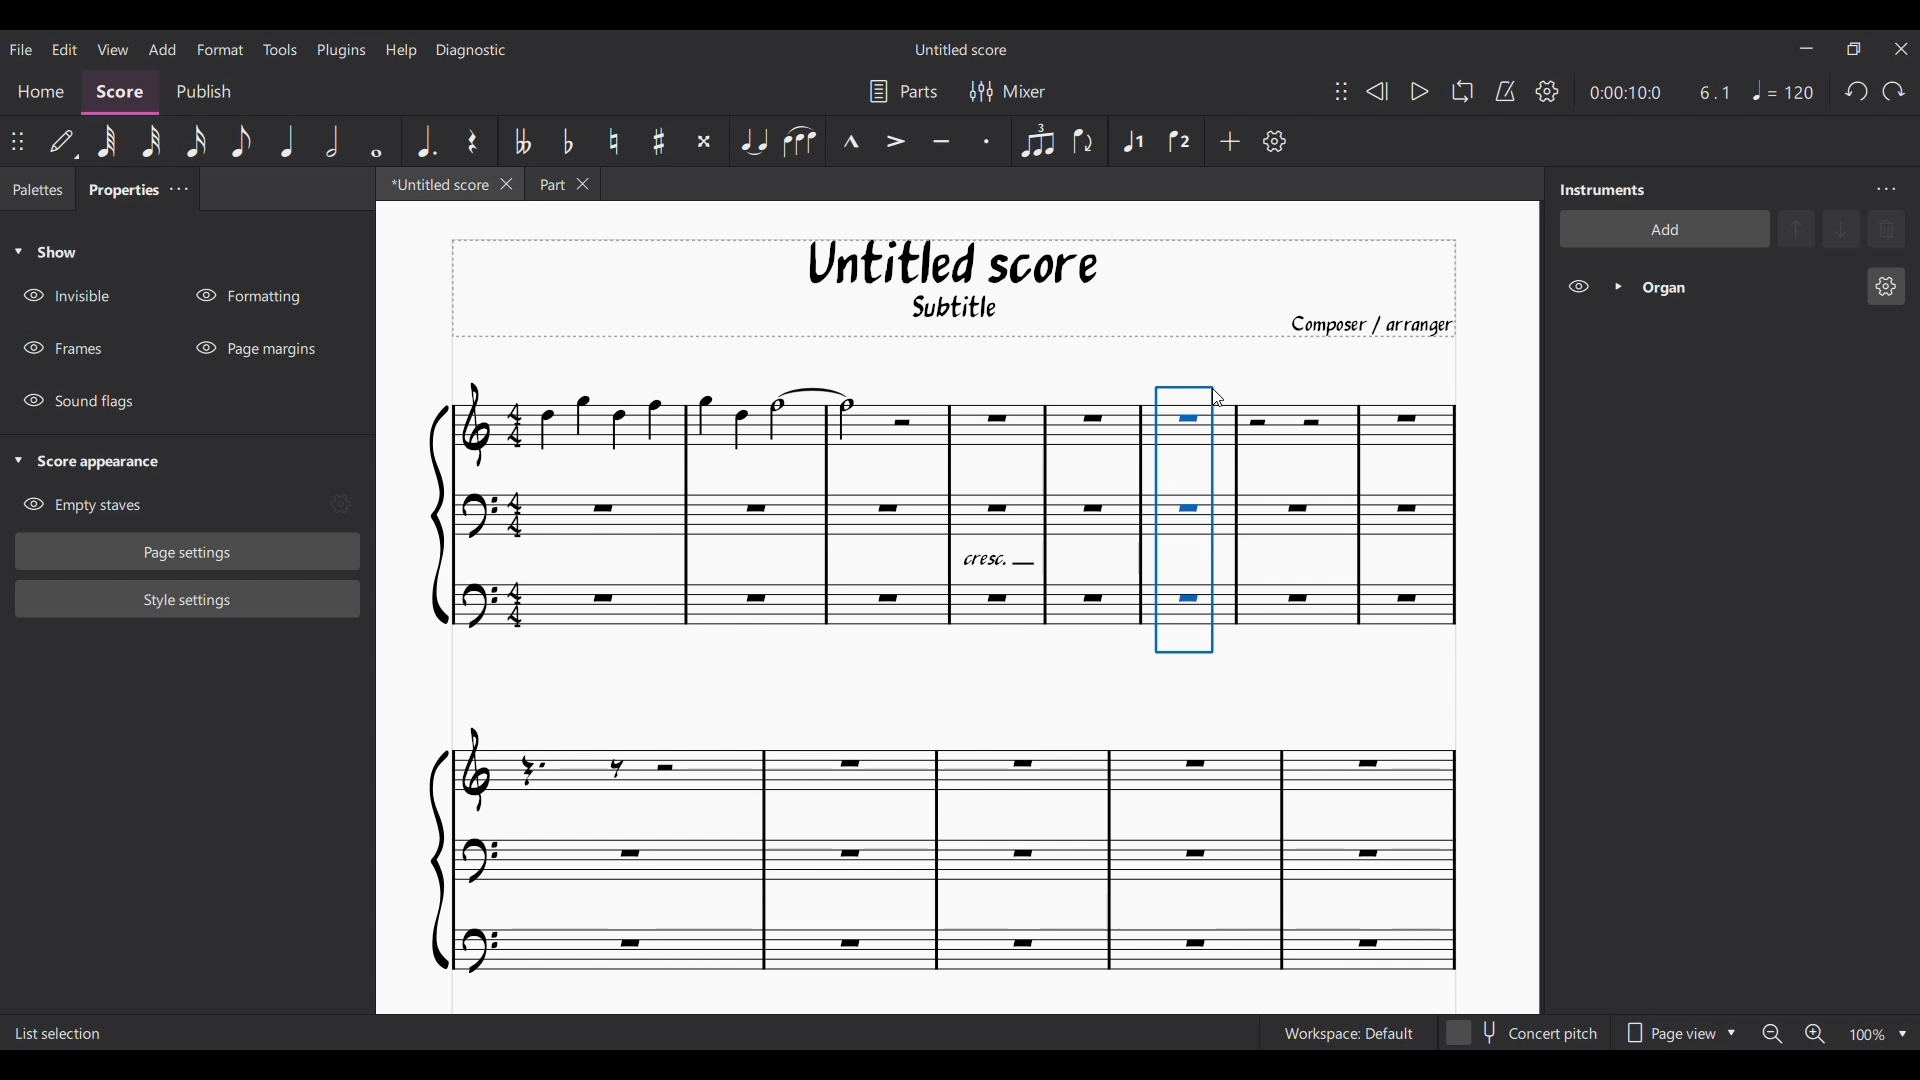  I want to click on Collapse Score appearance, so click(88, 463).